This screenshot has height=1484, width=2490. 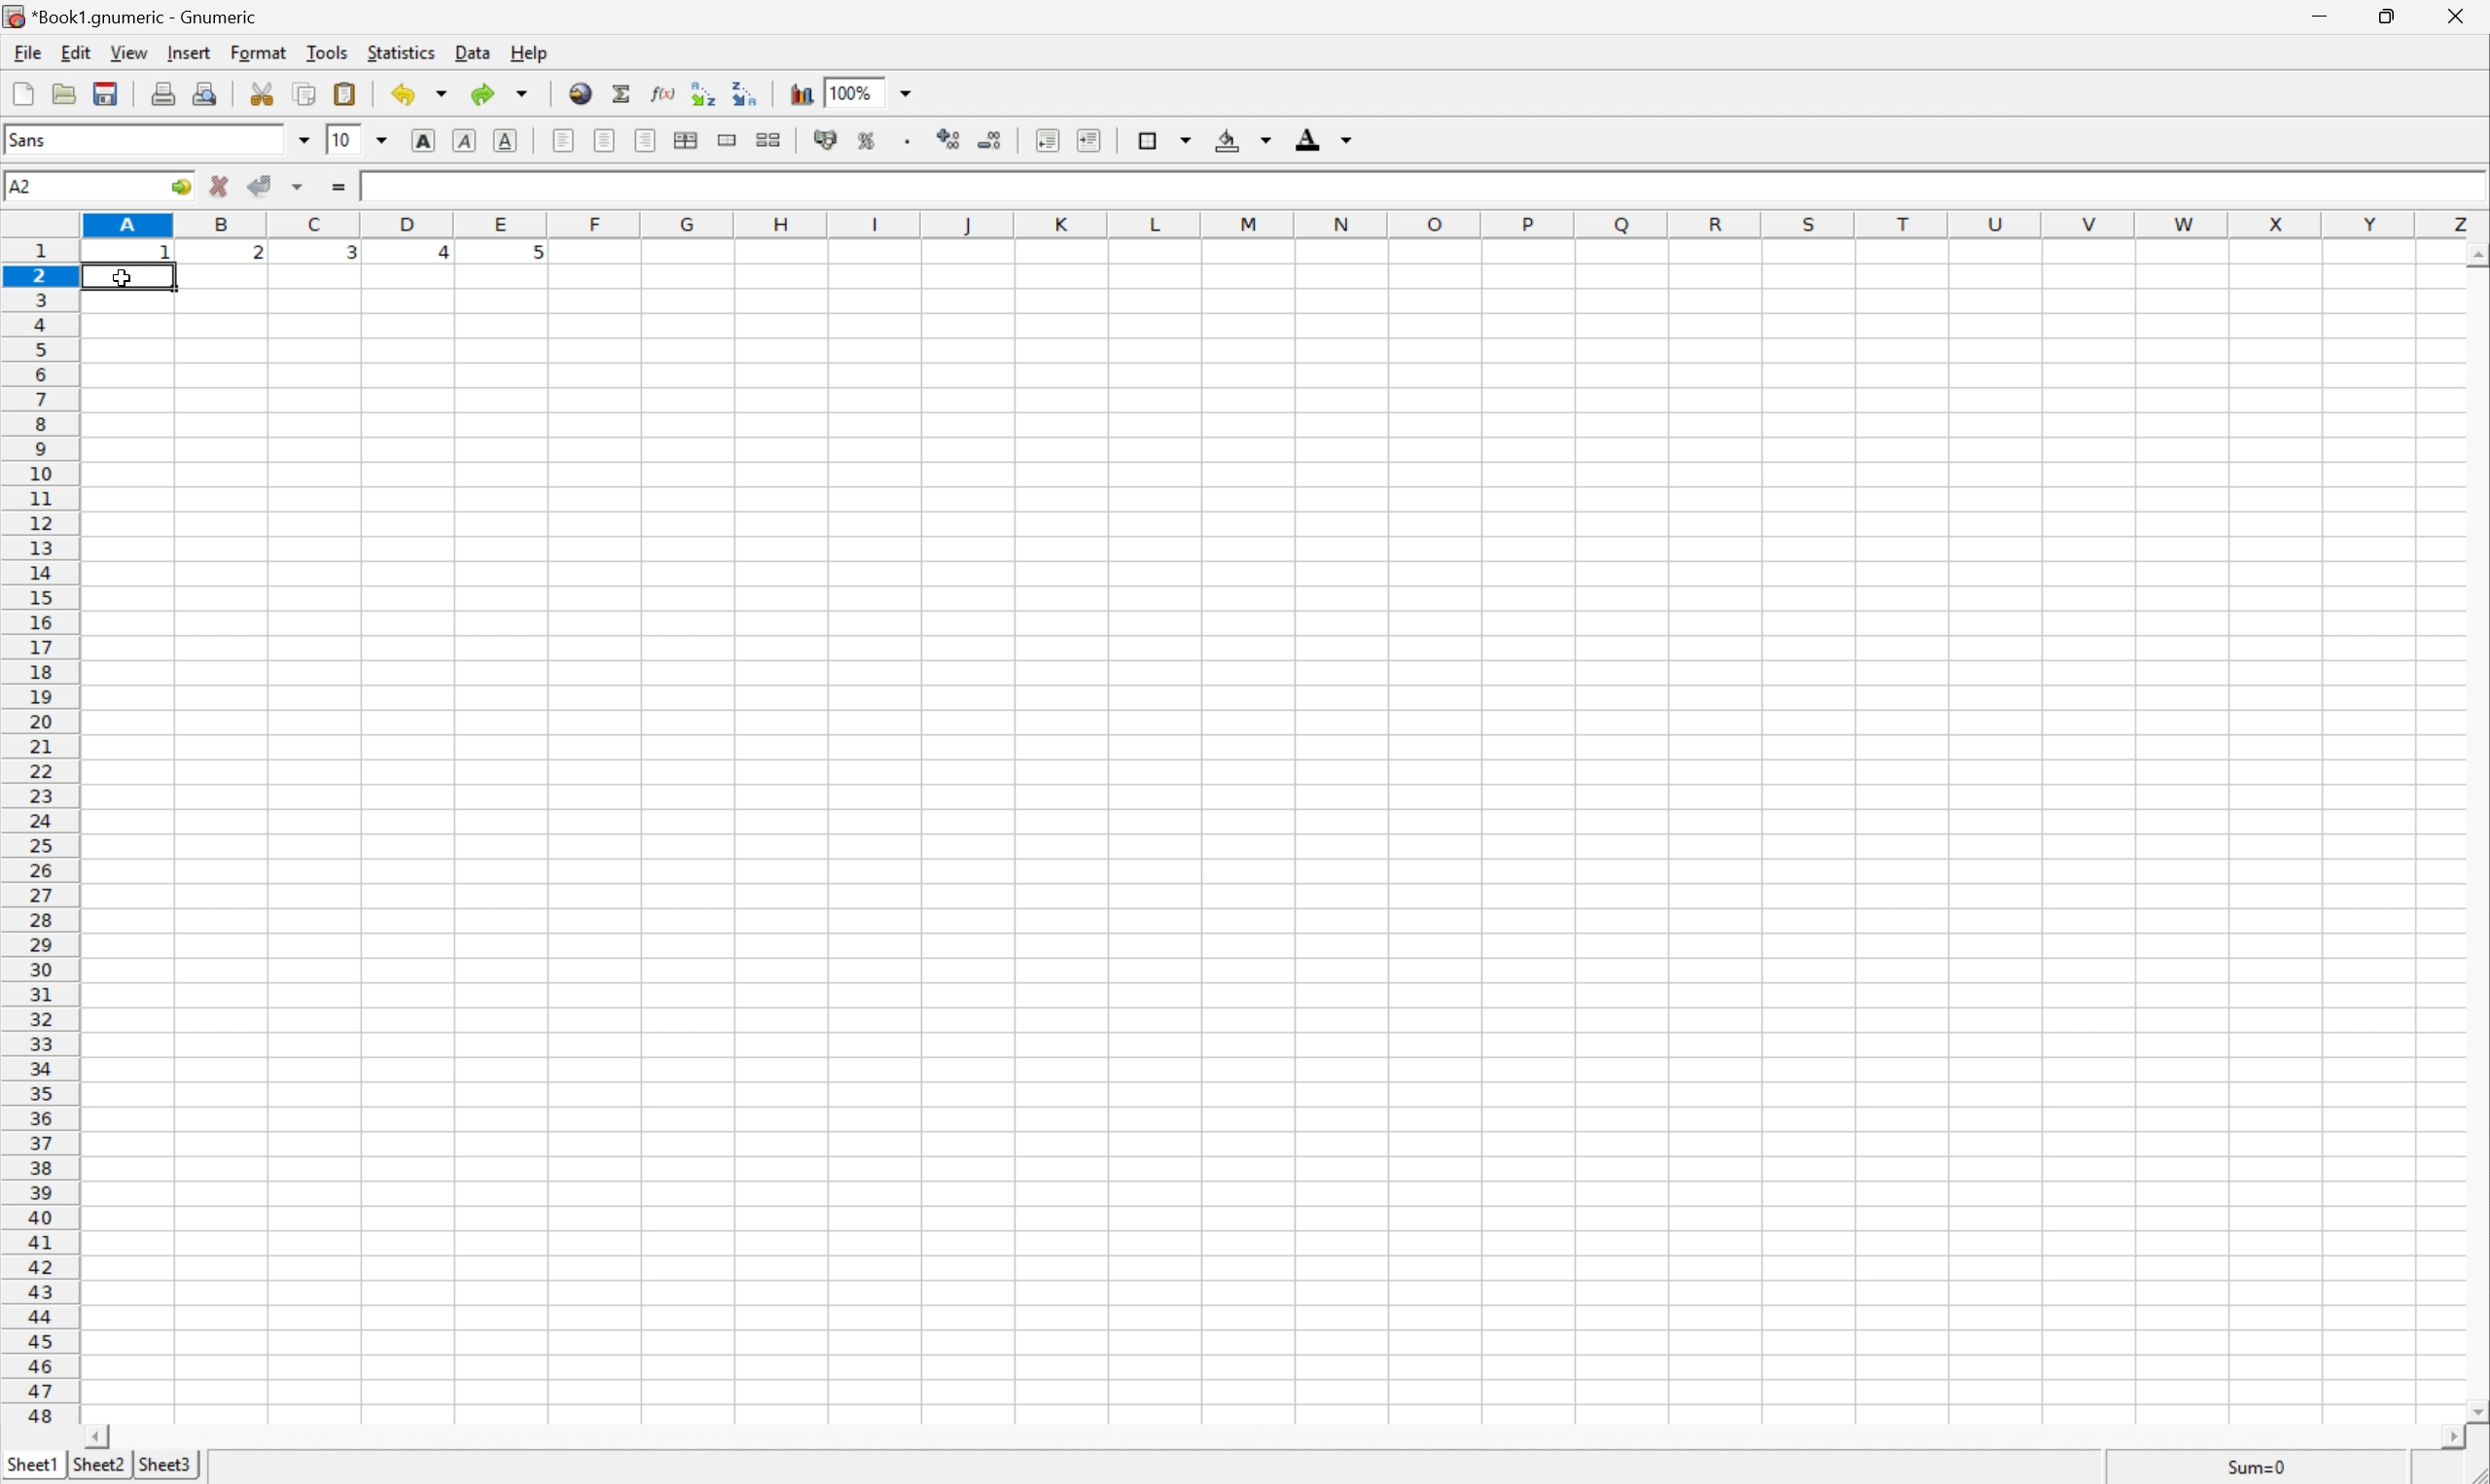 I want to click on Sort the selected region in ascending order based on the first column selected, so click(x=704, y=90).